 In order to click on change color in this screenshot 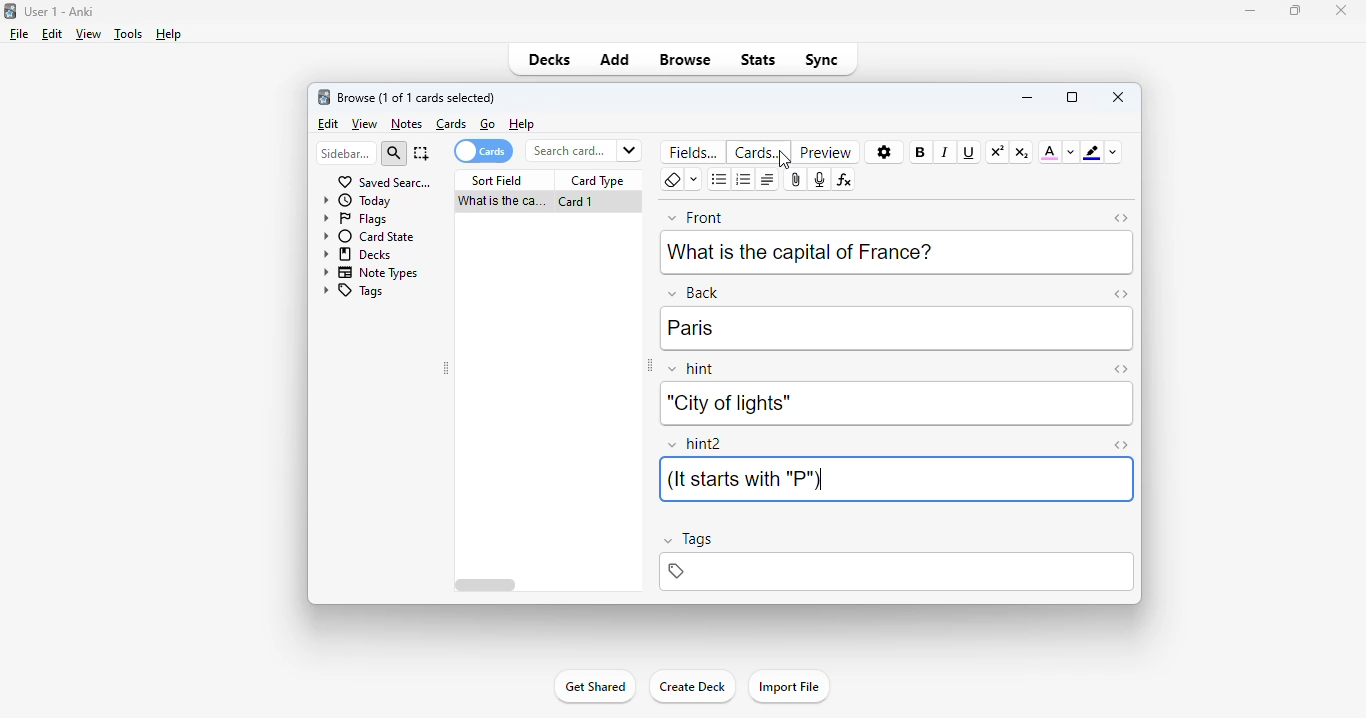, I will do `click(1113, 152)`.